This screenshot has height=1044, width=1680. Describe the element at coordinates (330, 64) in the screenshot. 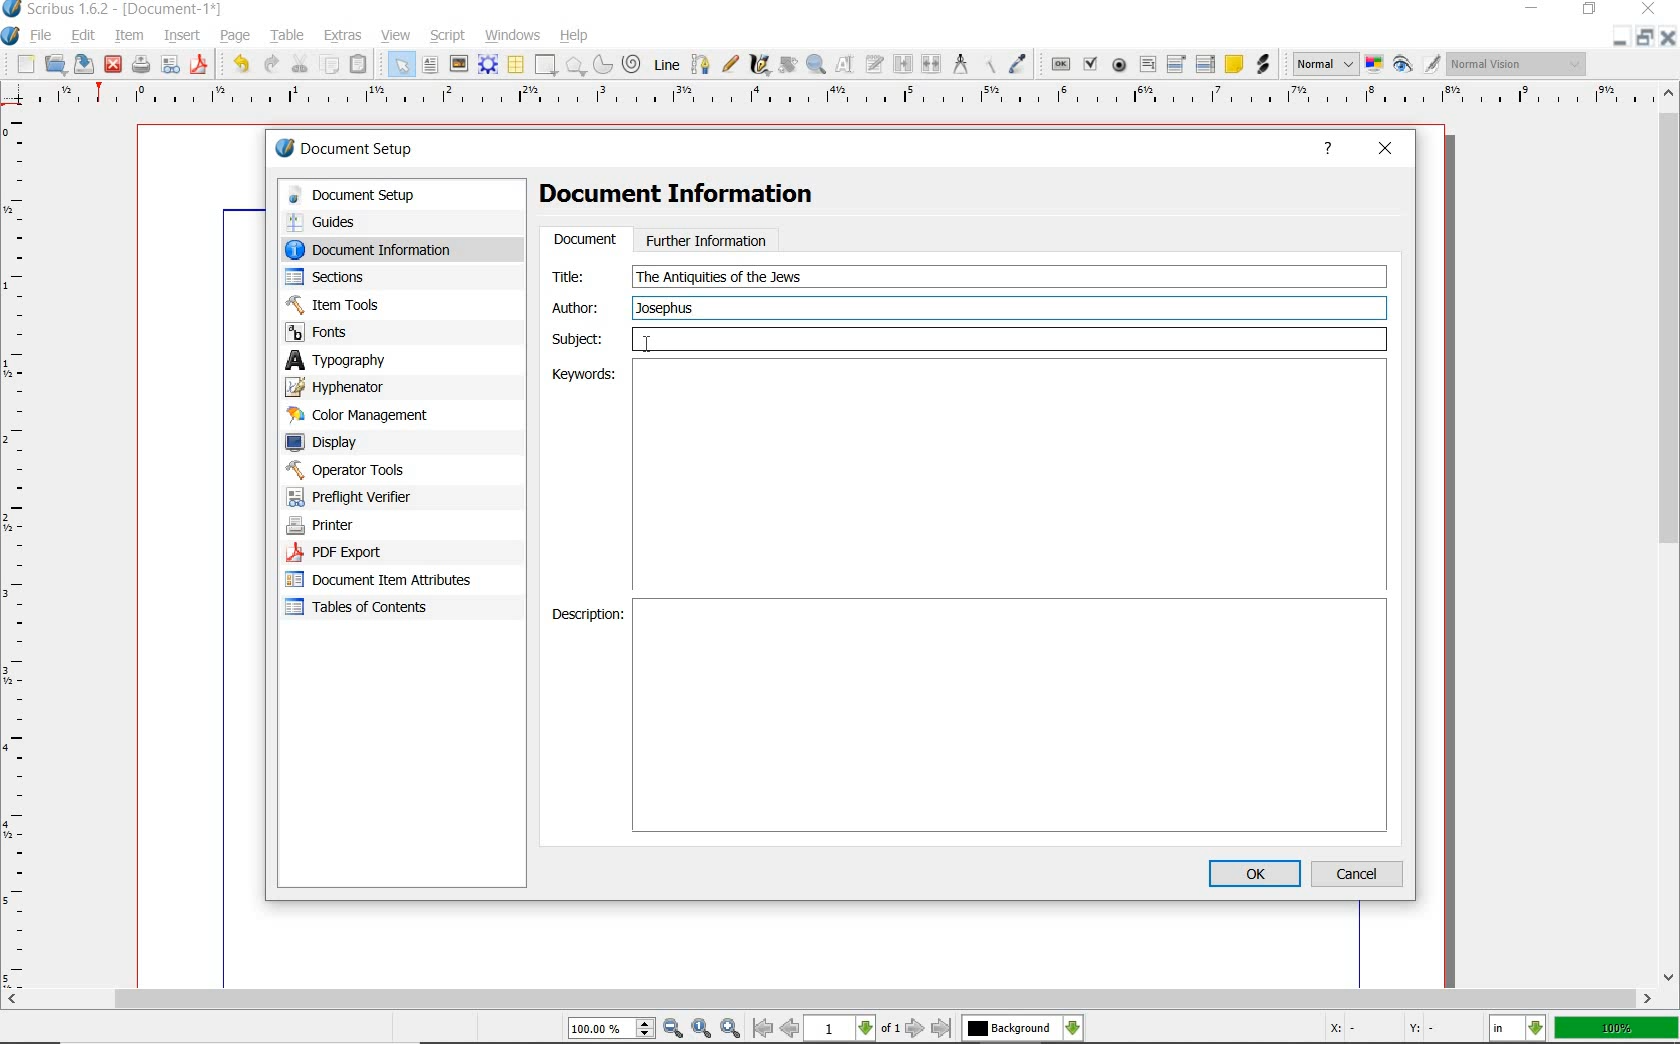

I see `copy` at that location.